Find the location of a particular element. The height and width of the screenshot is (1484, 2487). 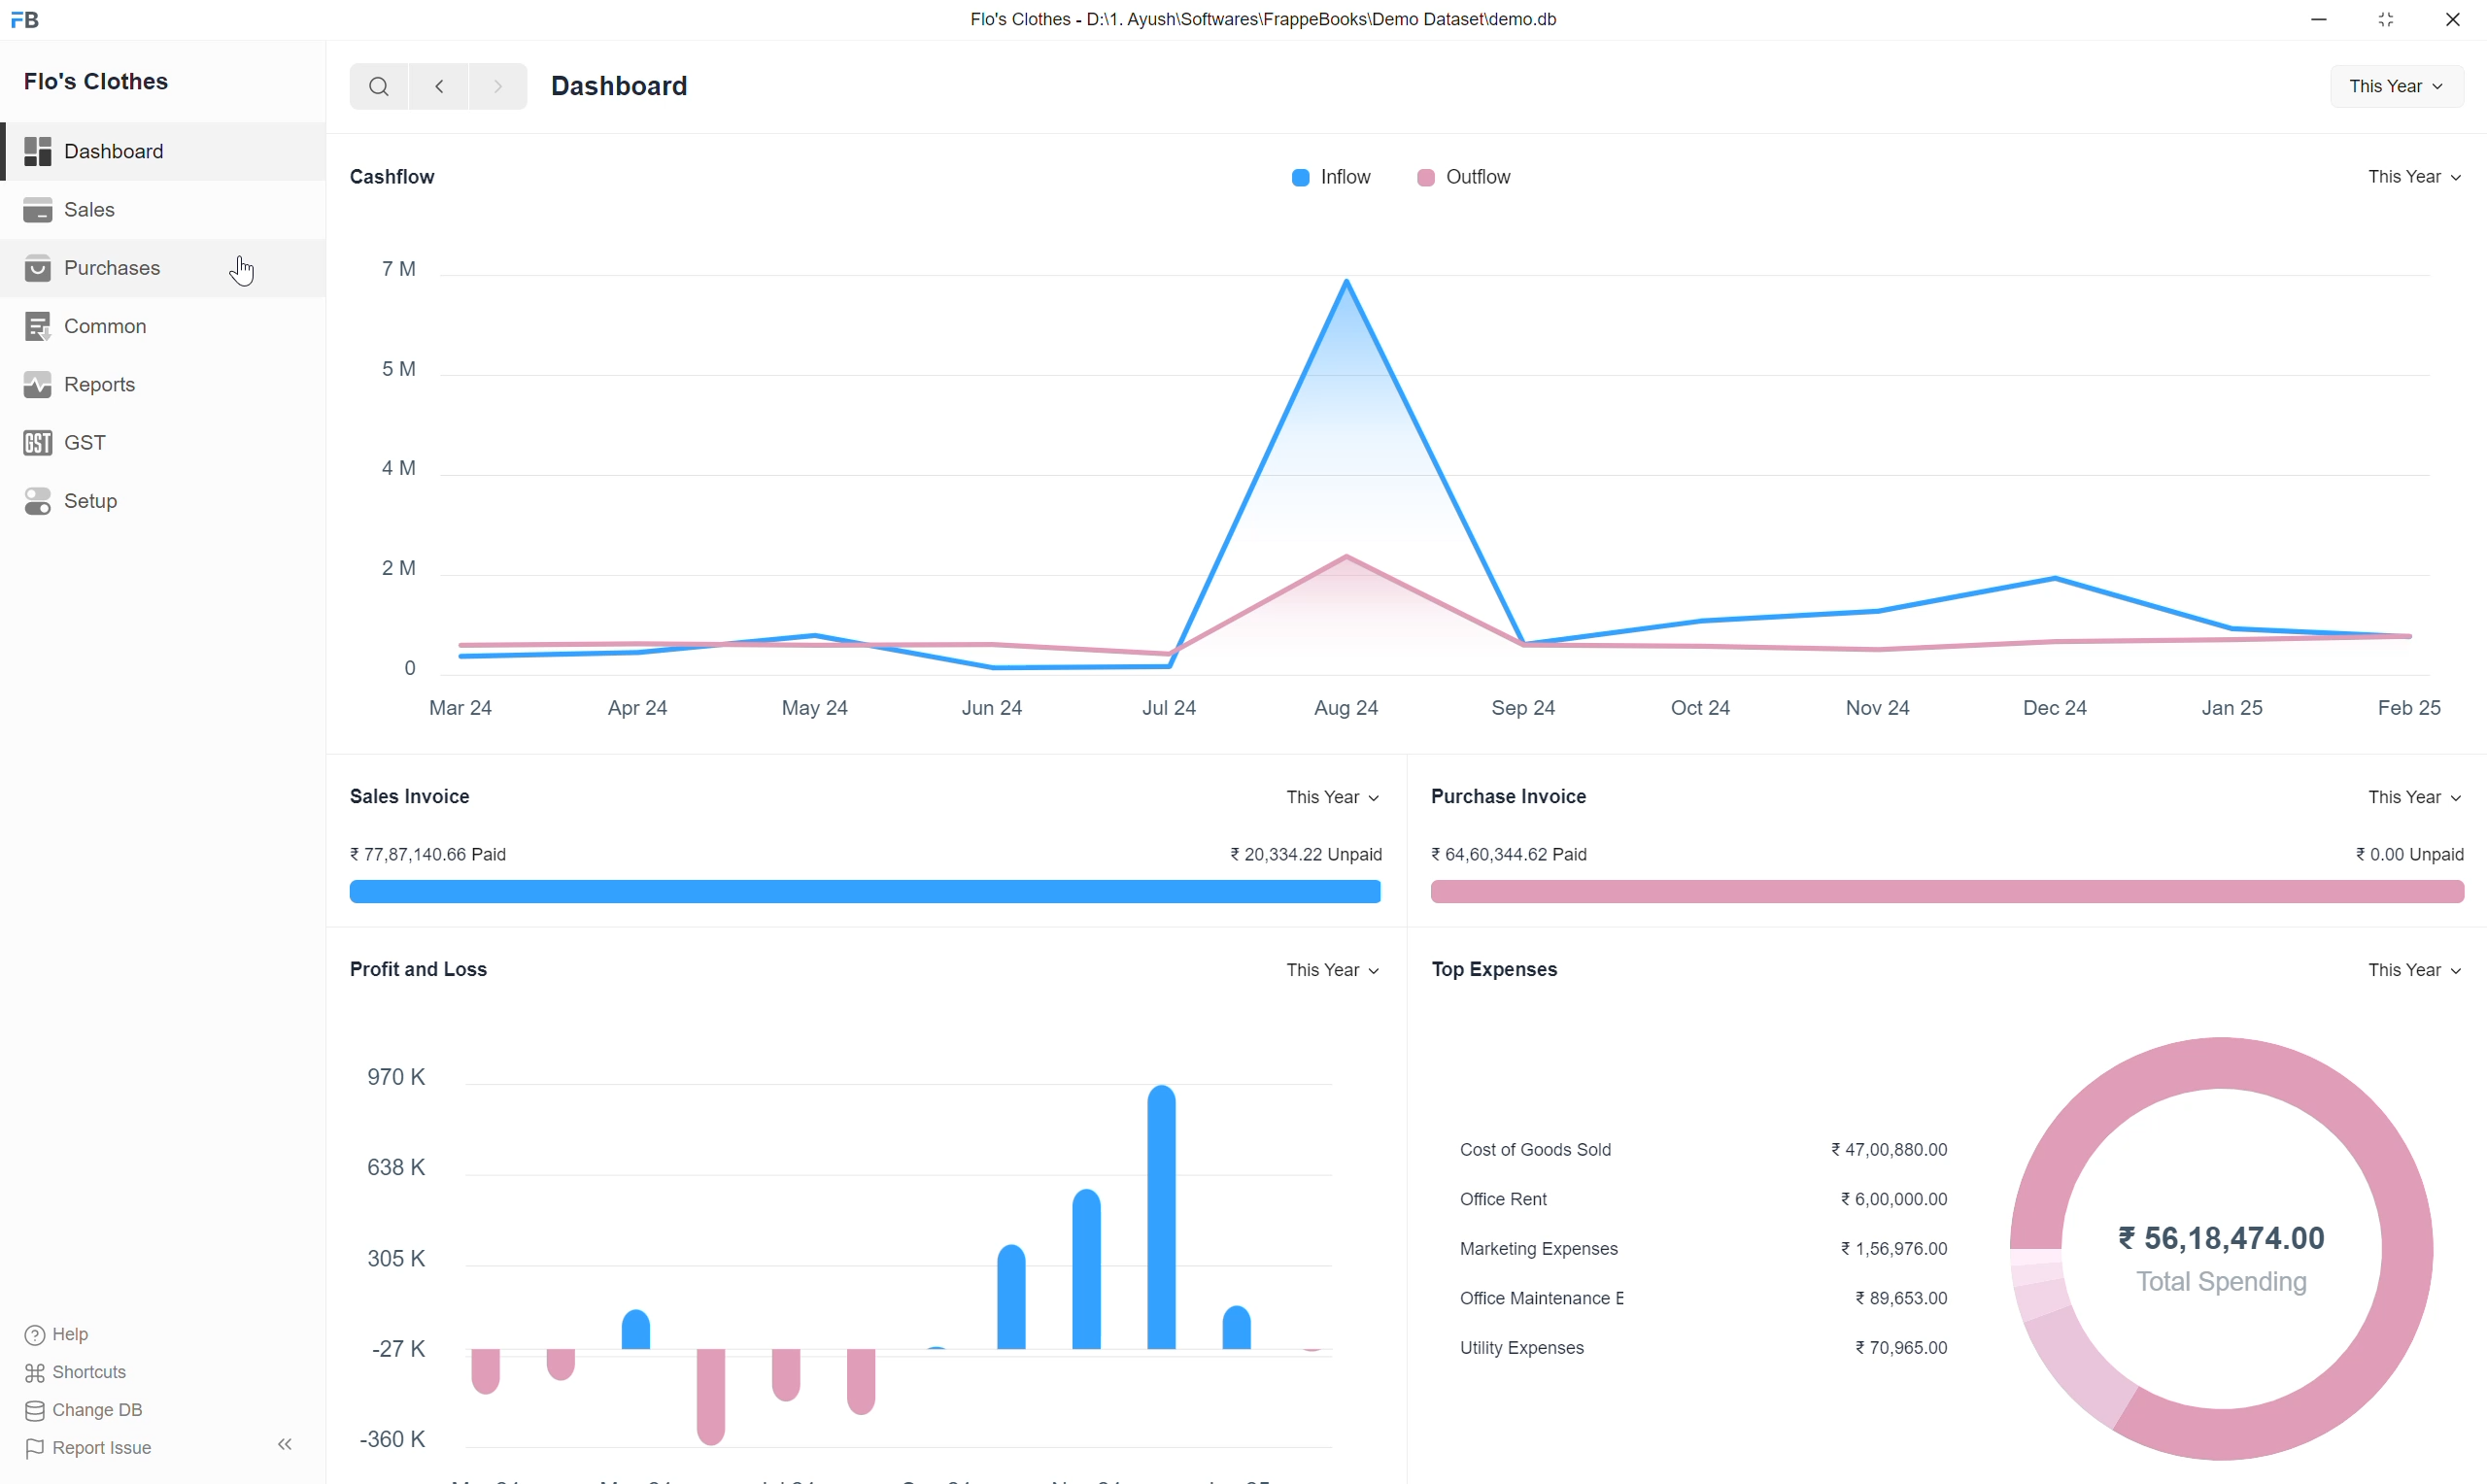

Inflow is located at coordinates (1337, 176).